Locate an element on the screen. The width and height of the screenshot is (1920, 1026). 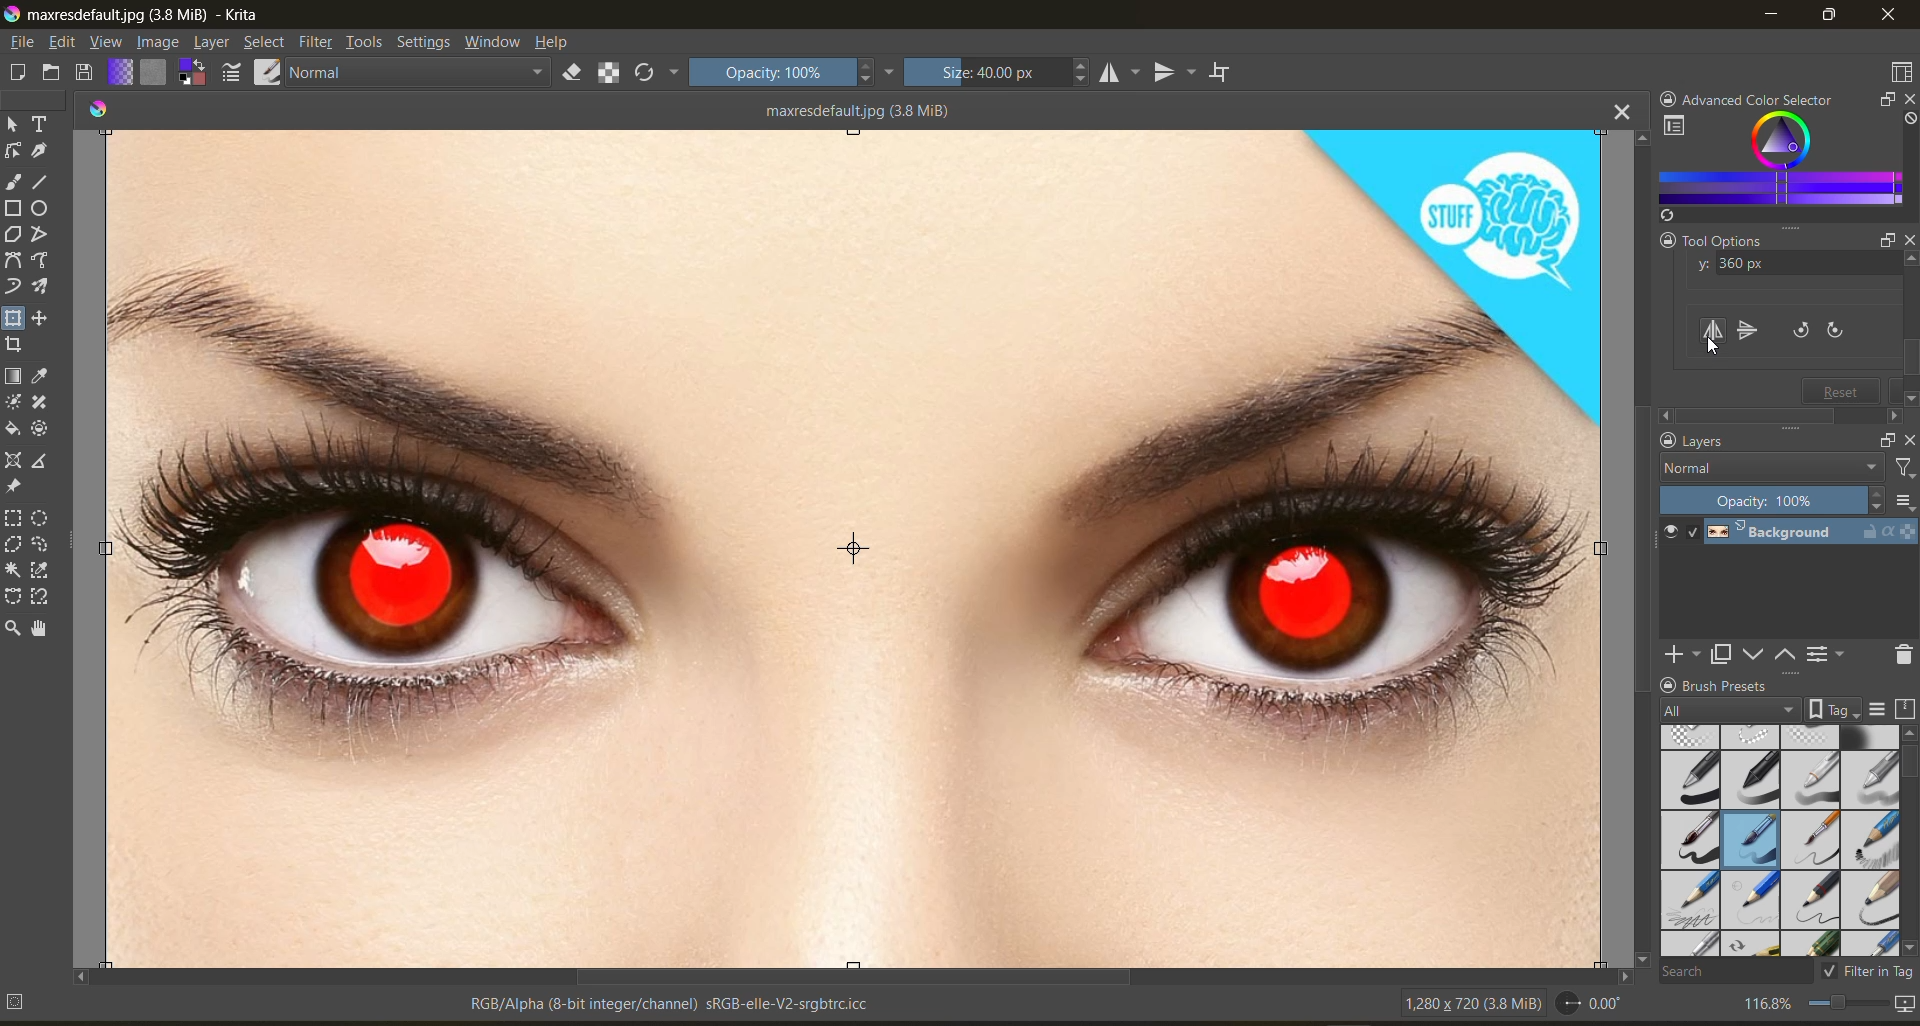
tool is located at coordinates (12, 488).